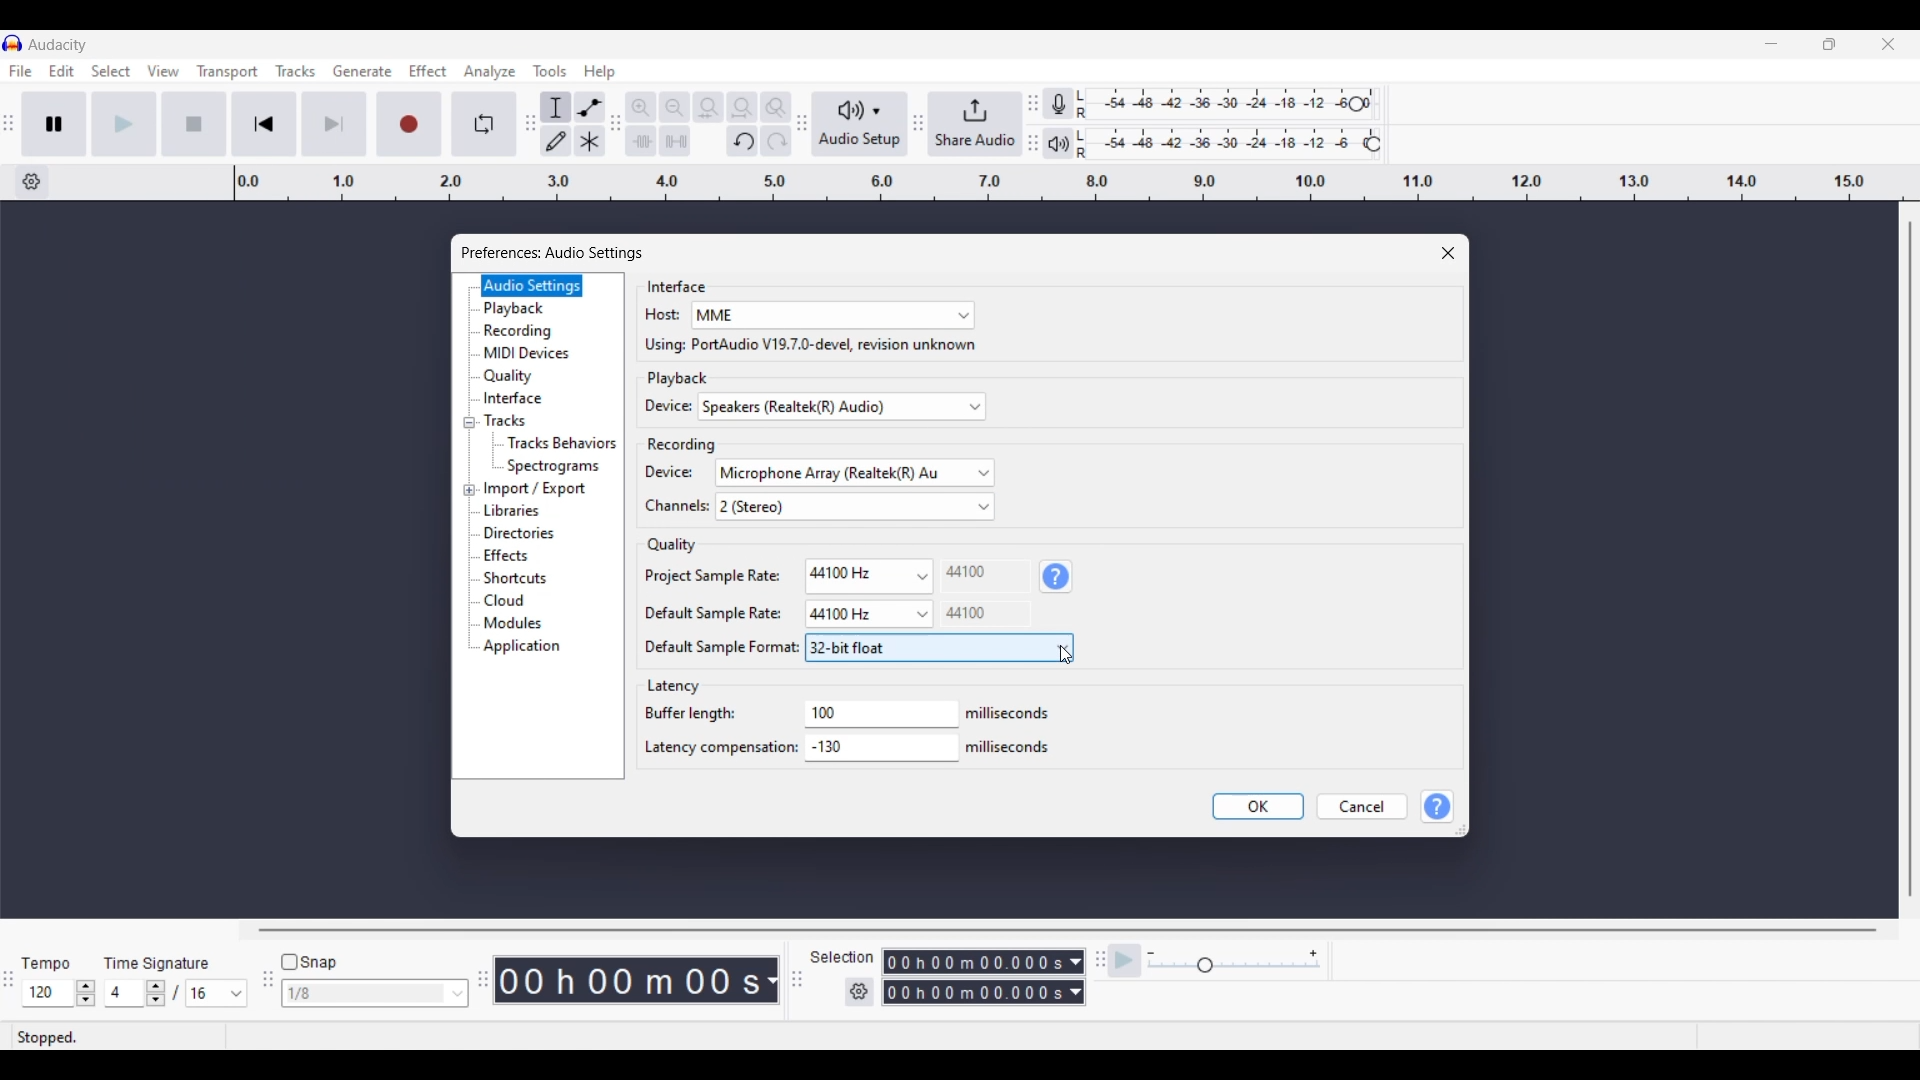 The height and width of the screenshot is (1080, 1920). Describe the element at coordinates (1074, 978) in the screenshot. I see `Metric options to record duration` at that location.